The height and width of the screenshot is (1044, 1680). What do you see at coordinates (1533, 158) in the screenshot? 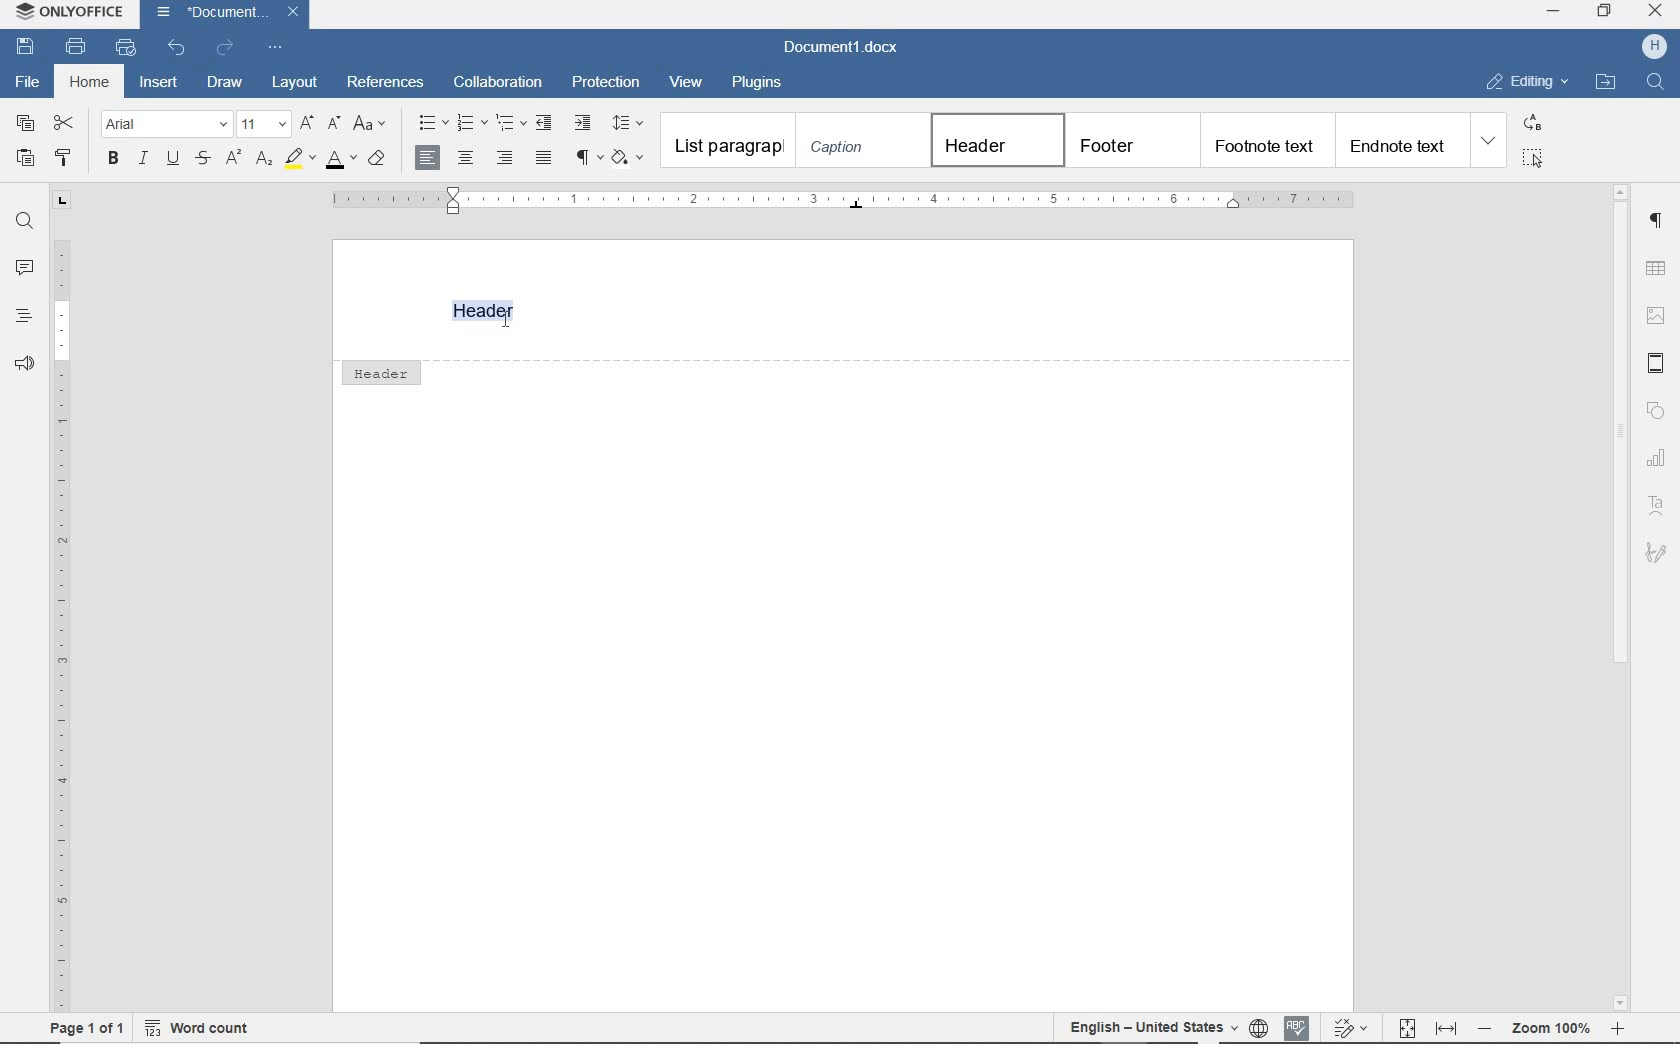
I see `SELECT ALL` at bounding box center [1533, 158].